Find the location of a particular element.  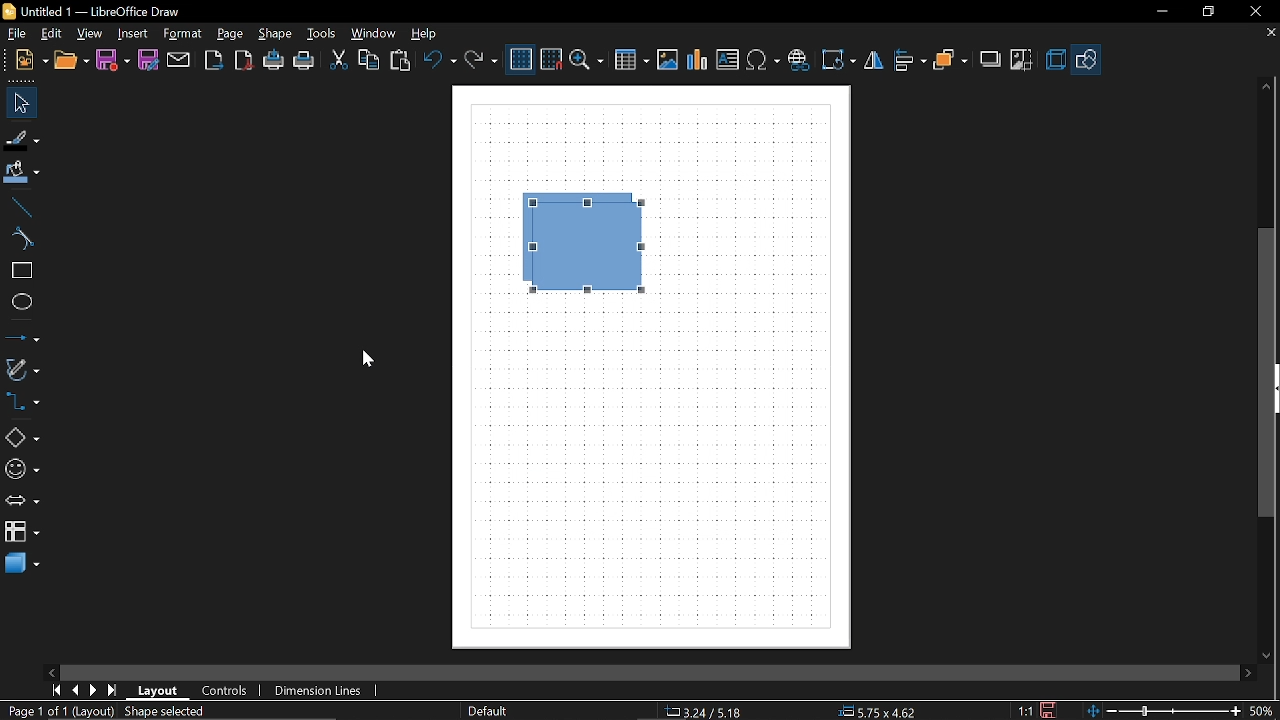

Duplicate copy added is located at coordinates (595, 244).